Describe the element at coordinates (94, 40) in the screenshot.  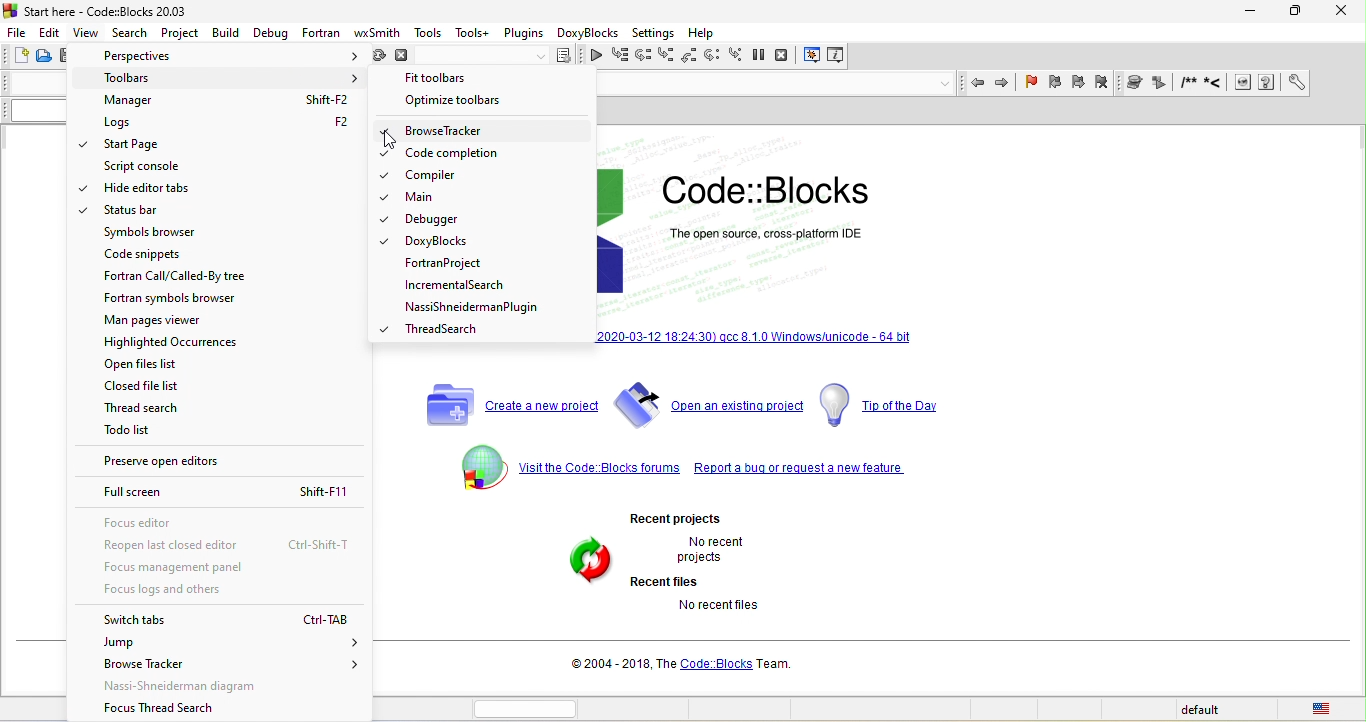
I see `cursor` at that location.